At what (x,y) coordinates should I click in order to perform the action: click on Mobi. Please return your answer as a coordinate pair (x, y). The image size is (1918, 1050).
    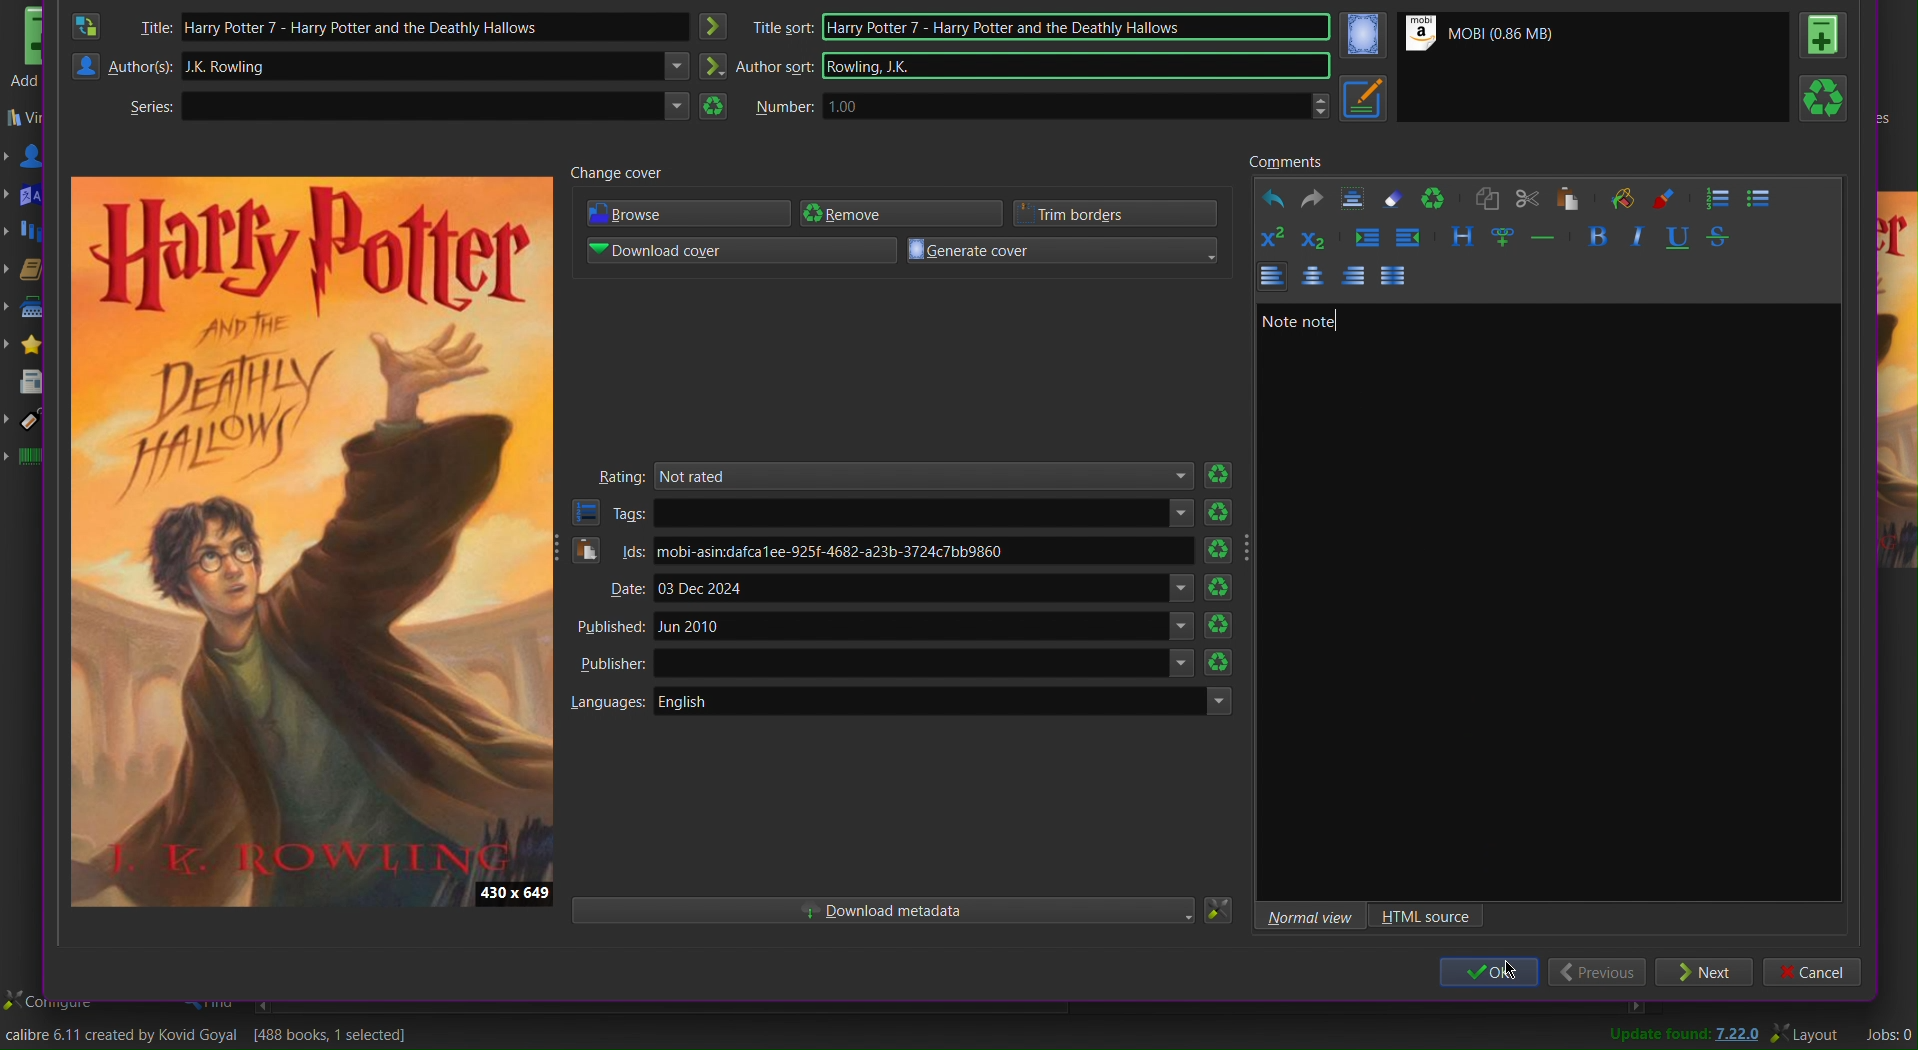
    Looking at the image, I should click on (1482, 36).